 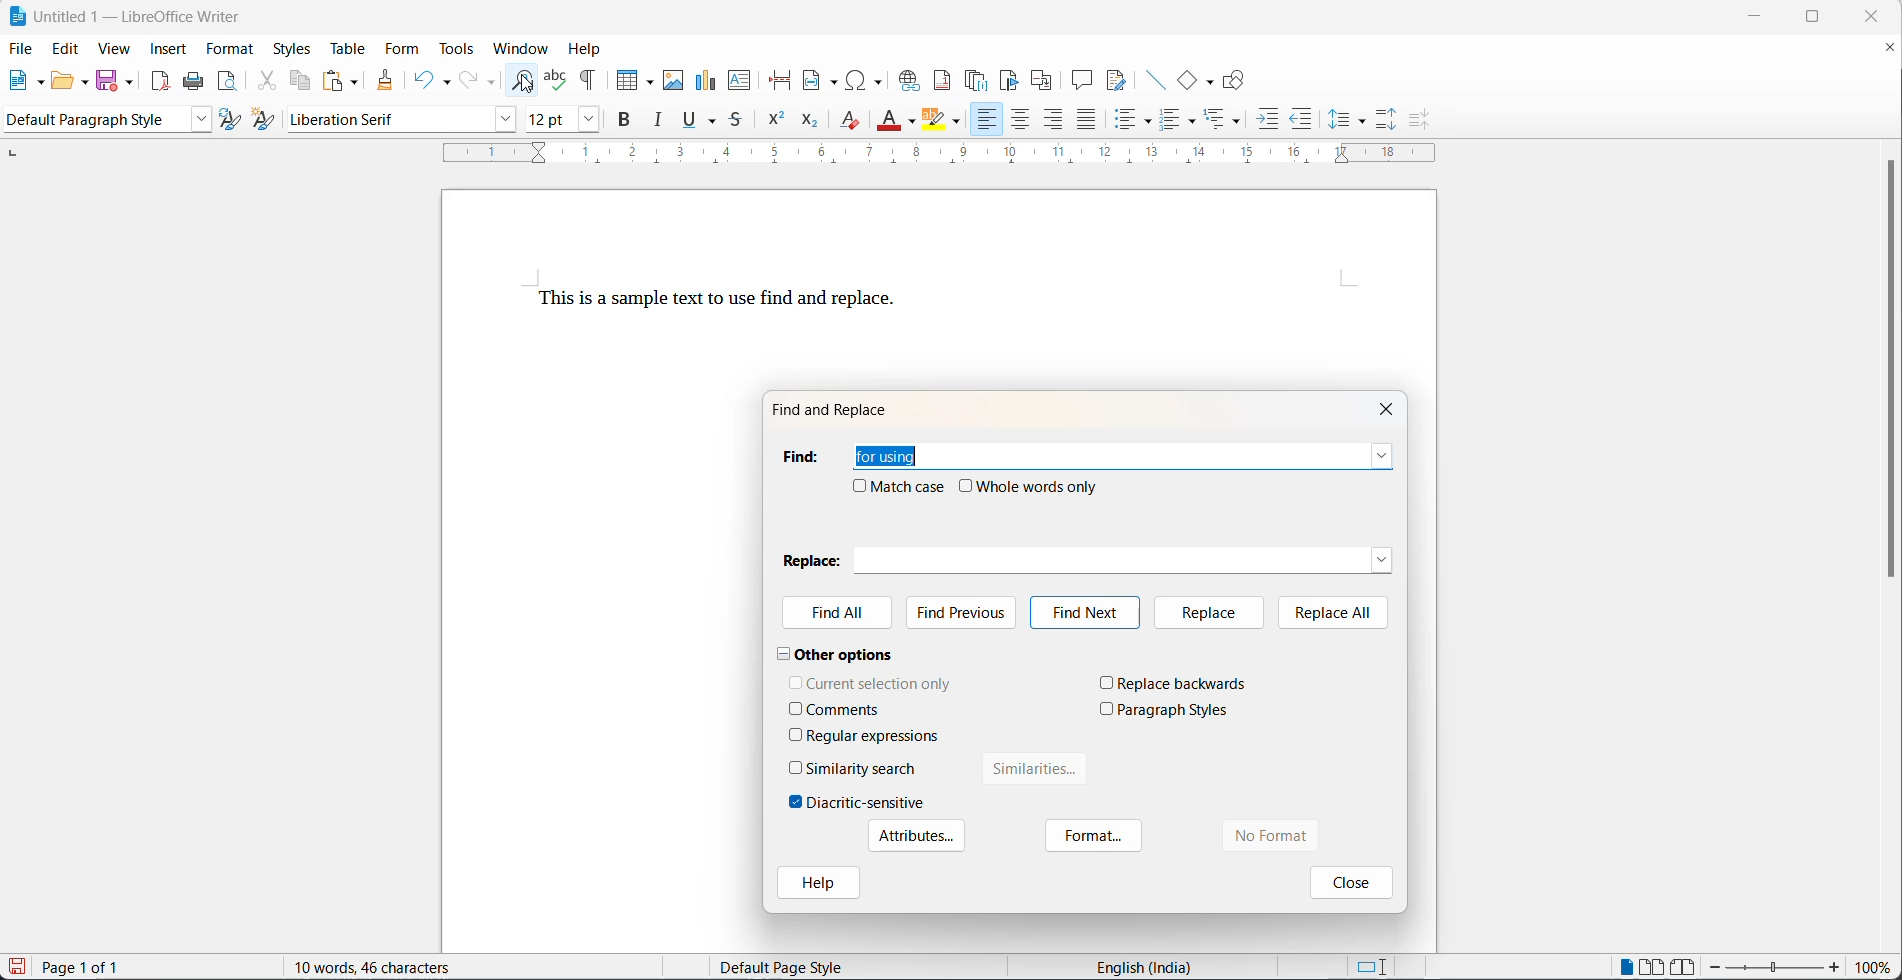 I want to click on redo, so click(x=470, y=80).